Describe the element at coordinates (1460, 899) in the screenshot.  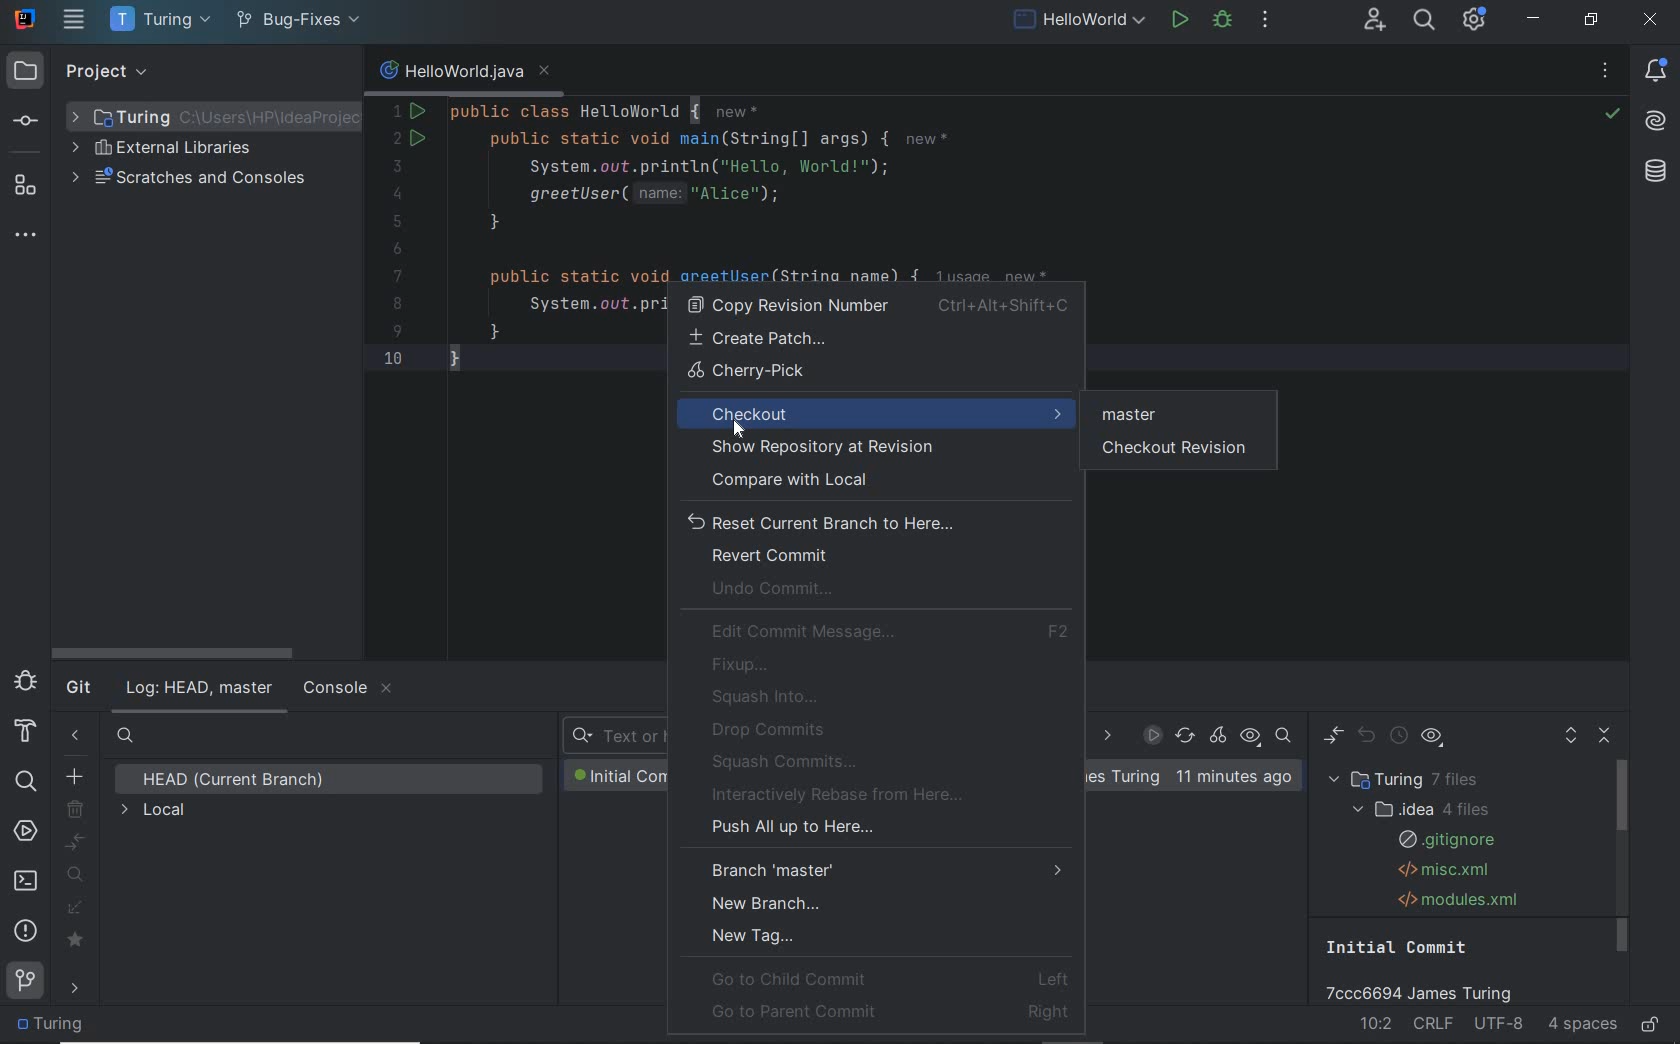
I see `modules.xml` at that location.